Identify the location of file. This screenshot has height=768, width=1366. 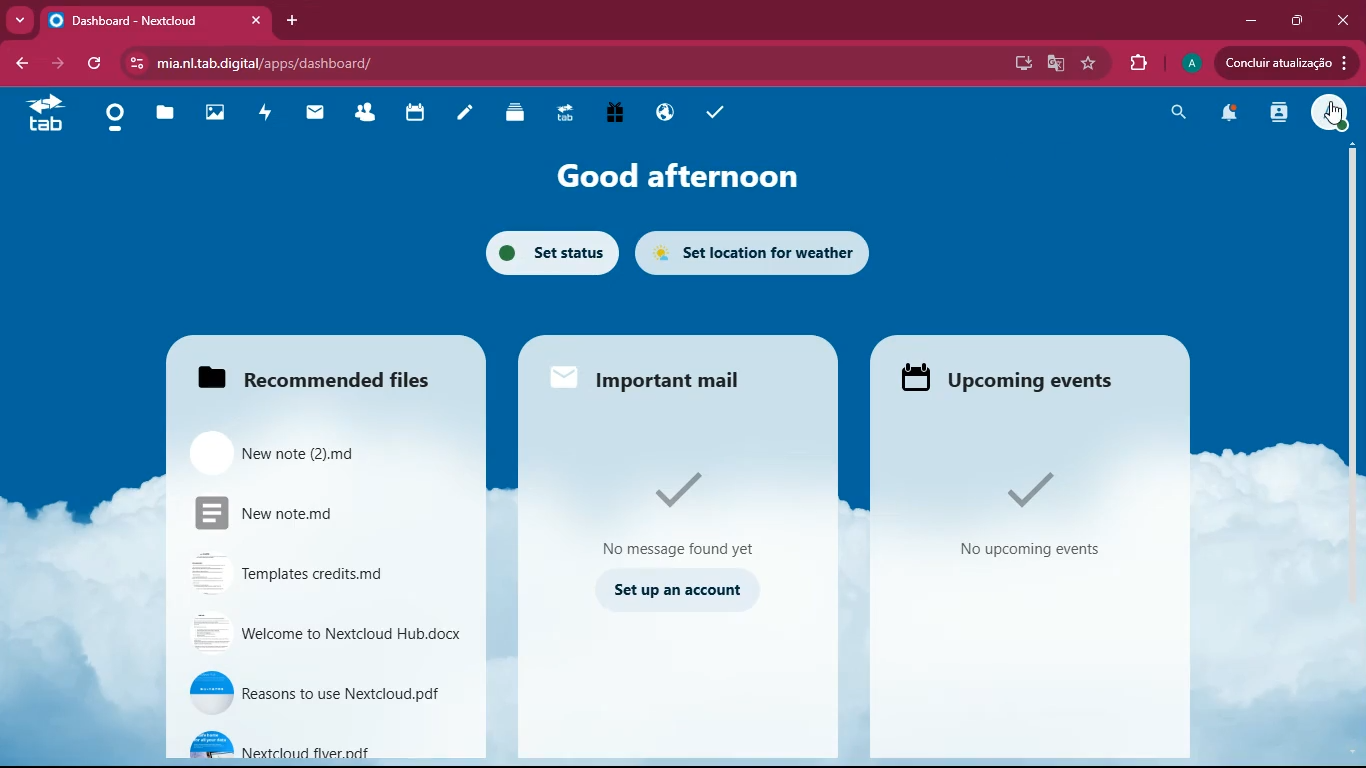
(310, 449).